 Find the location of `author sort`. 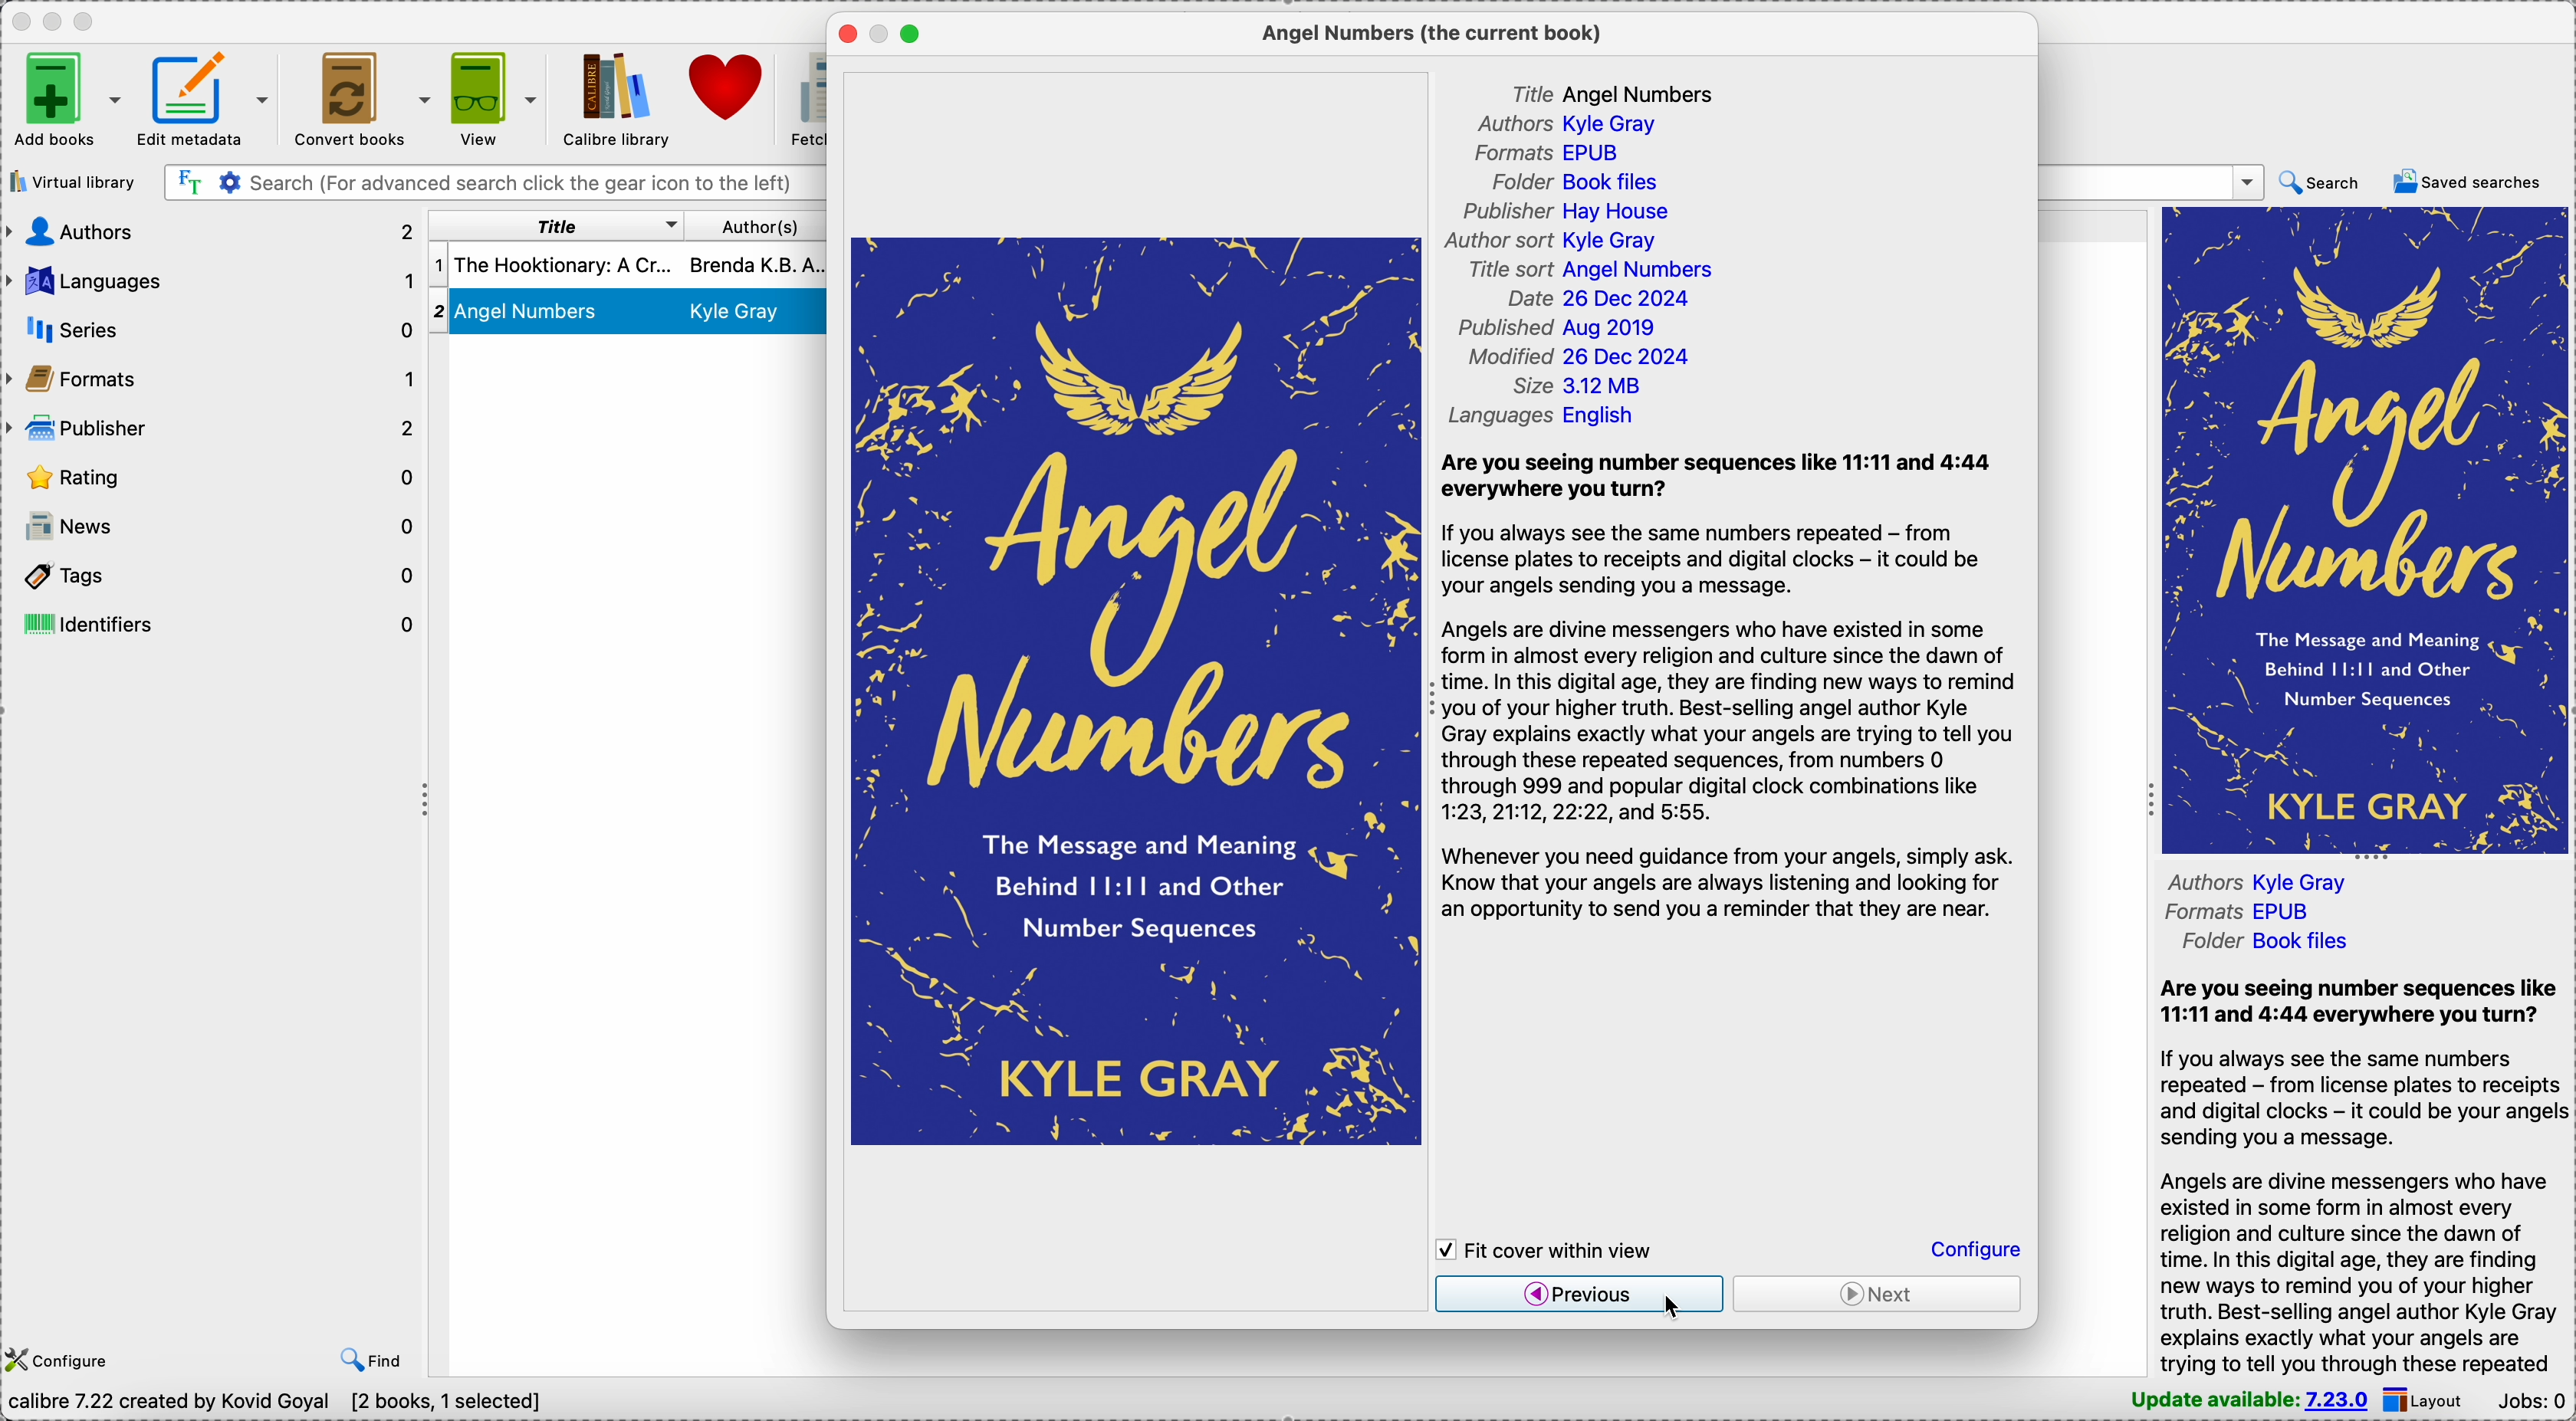

author sort is located at coordinates (1557, 240).